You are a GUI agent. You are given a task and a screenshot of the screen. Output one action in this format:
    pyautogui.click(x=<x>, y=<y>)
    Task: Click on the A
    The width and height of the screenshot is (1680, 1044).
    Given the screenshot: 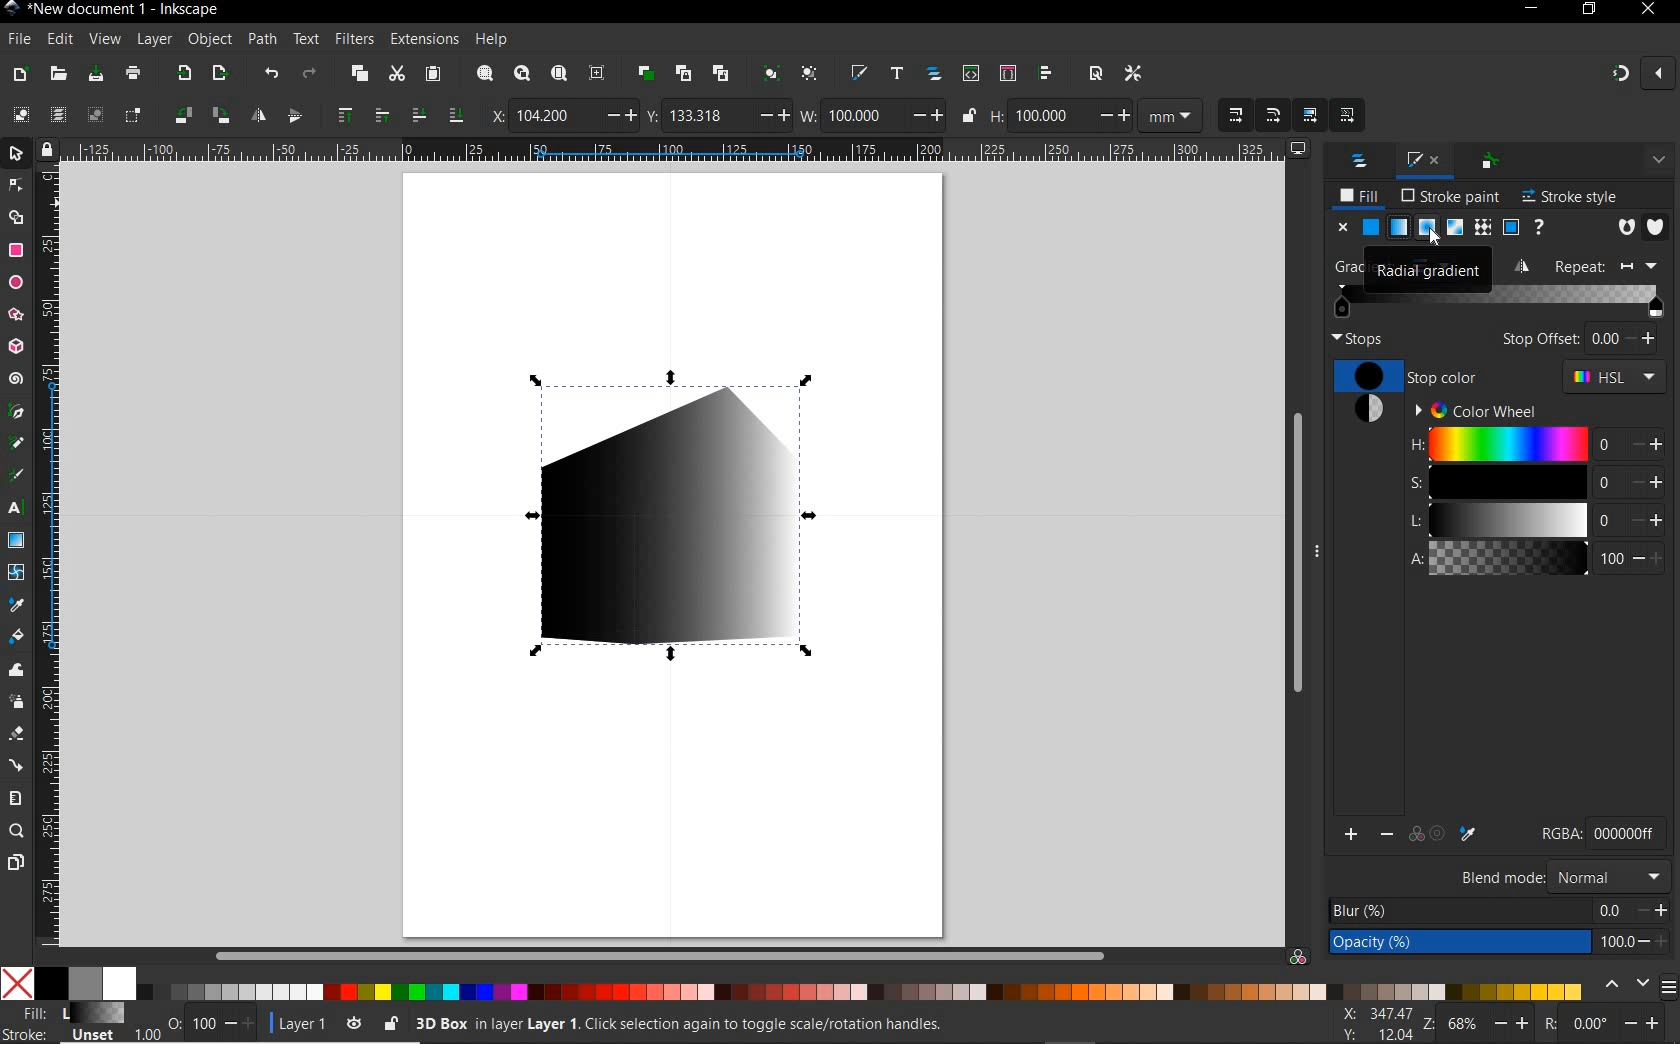 What is the action you would take?
    pyautogui.click(x=1509, y=558)
    